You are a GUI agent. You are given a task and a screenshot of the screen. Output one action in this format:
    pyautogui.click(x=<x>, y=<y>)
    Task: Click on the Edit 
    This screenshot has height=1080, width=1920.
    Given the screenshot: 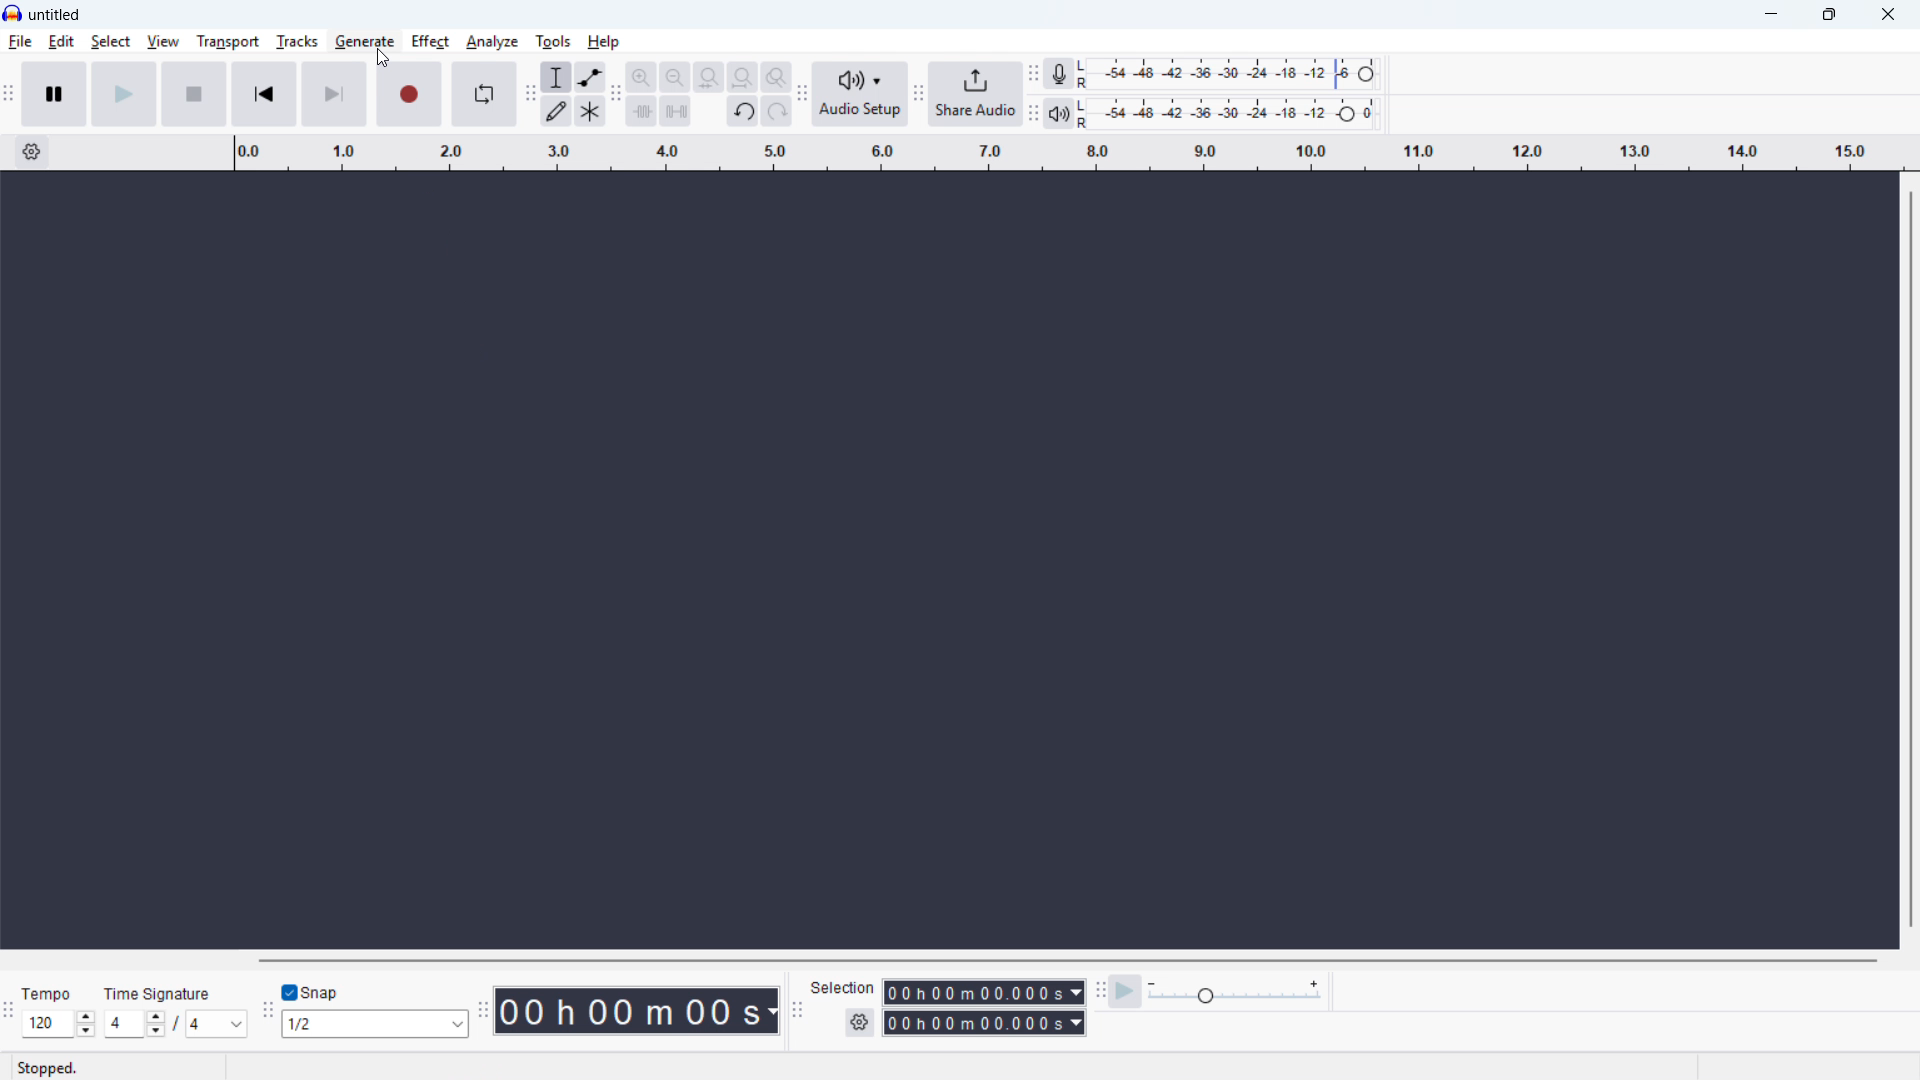 What is the action you would take?
    pyautogui.click(x=62, y=42)
    